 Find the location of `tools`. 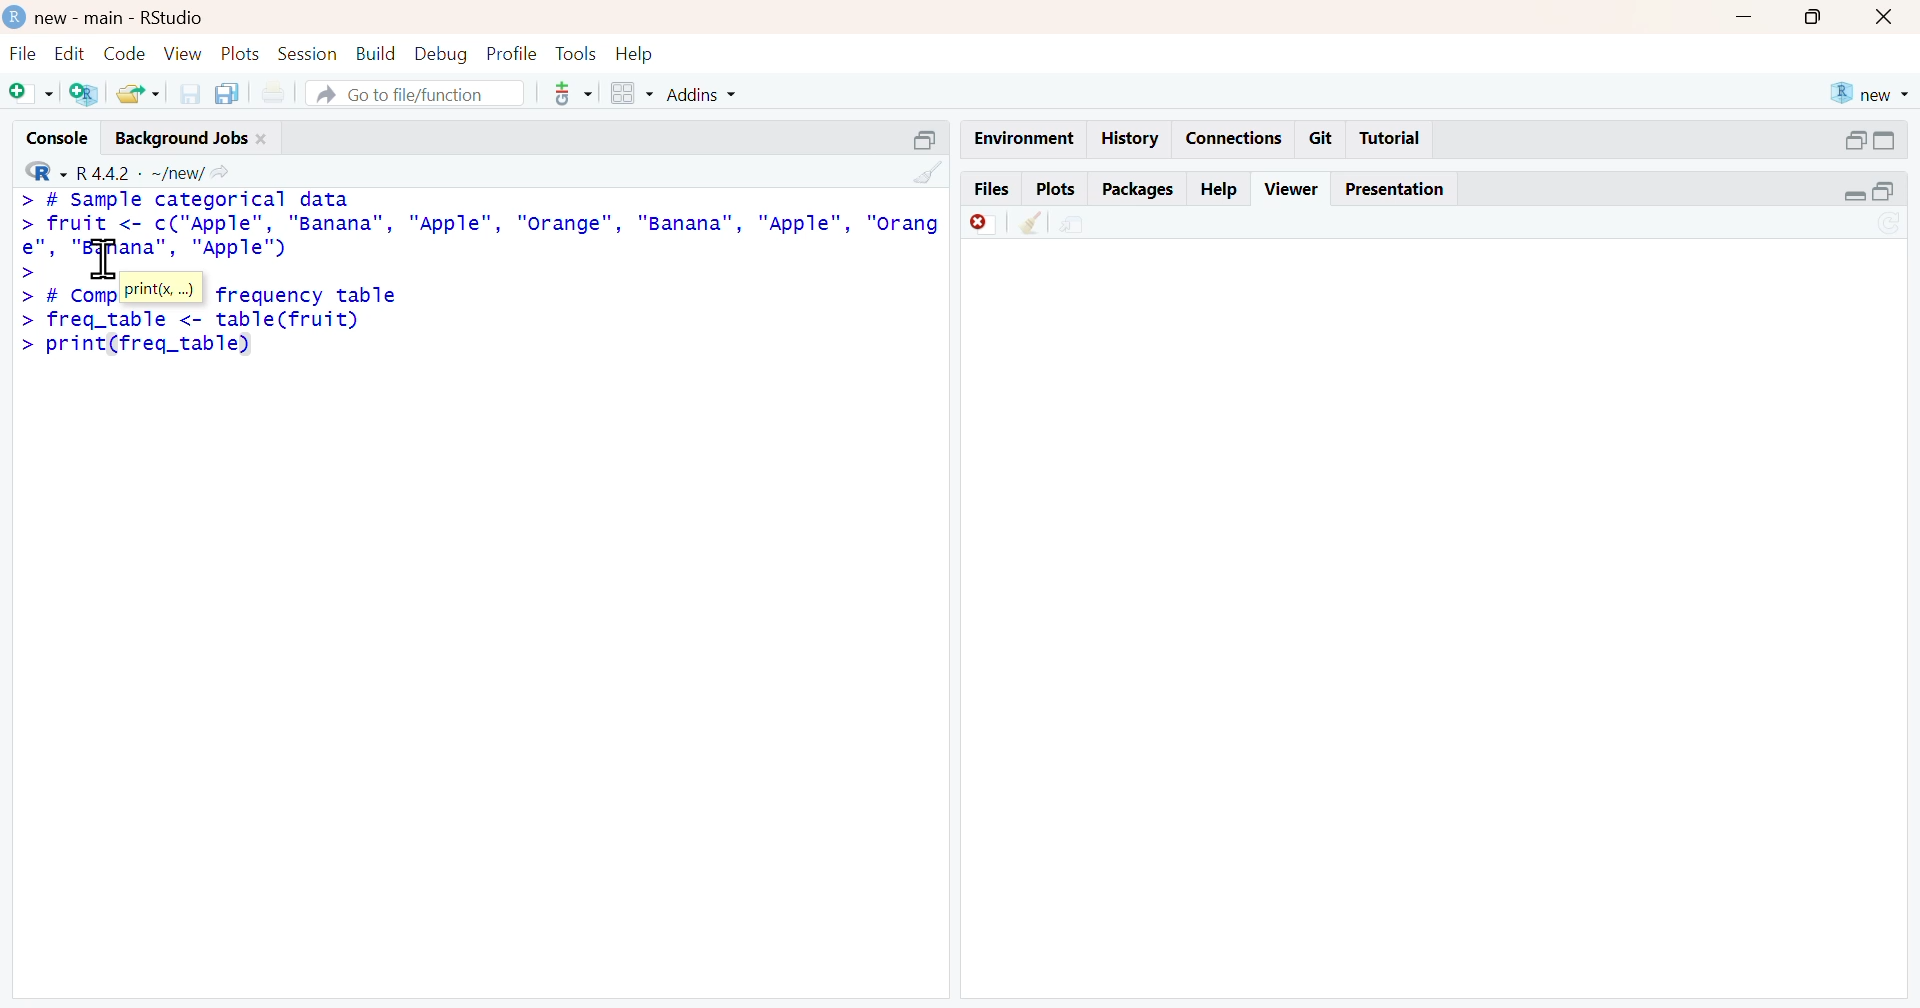

tools is located at coordinates (575, 52).